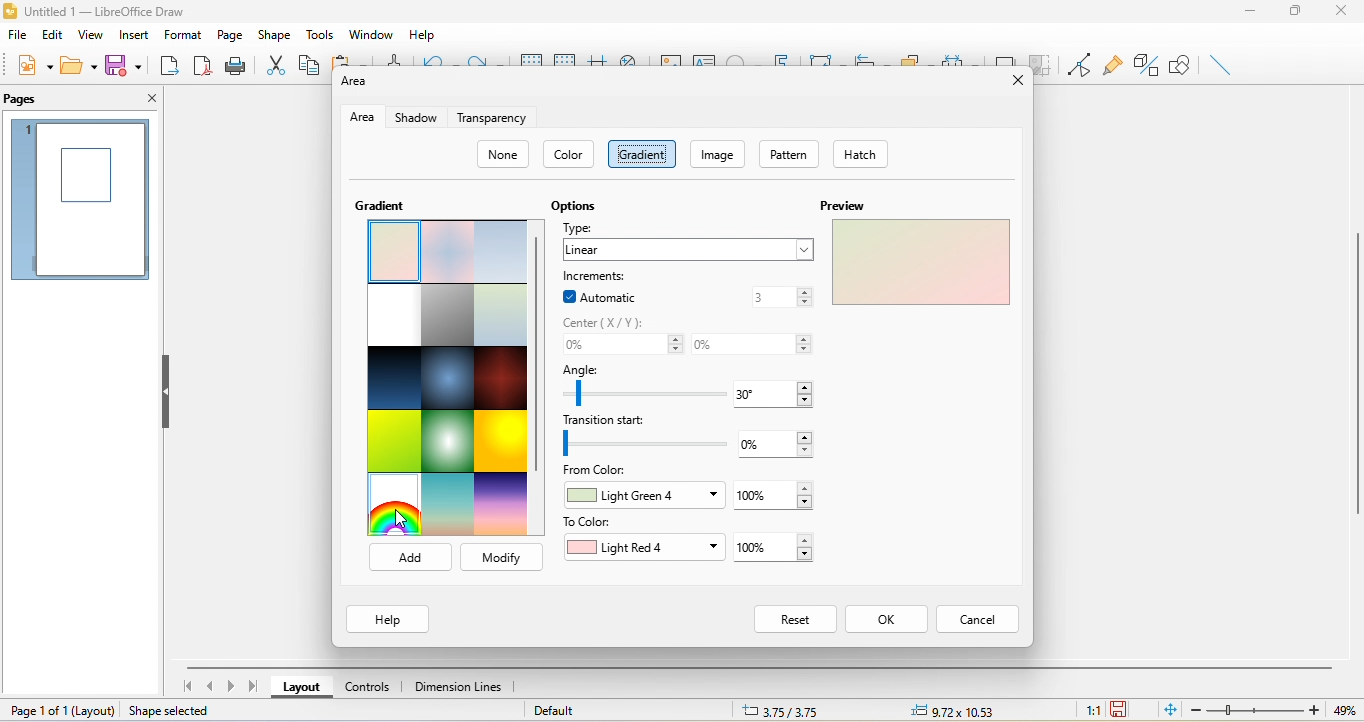 This screenshot has width=1364, height=722. I want to click on horizontal scroll bar, so click(760, 668).